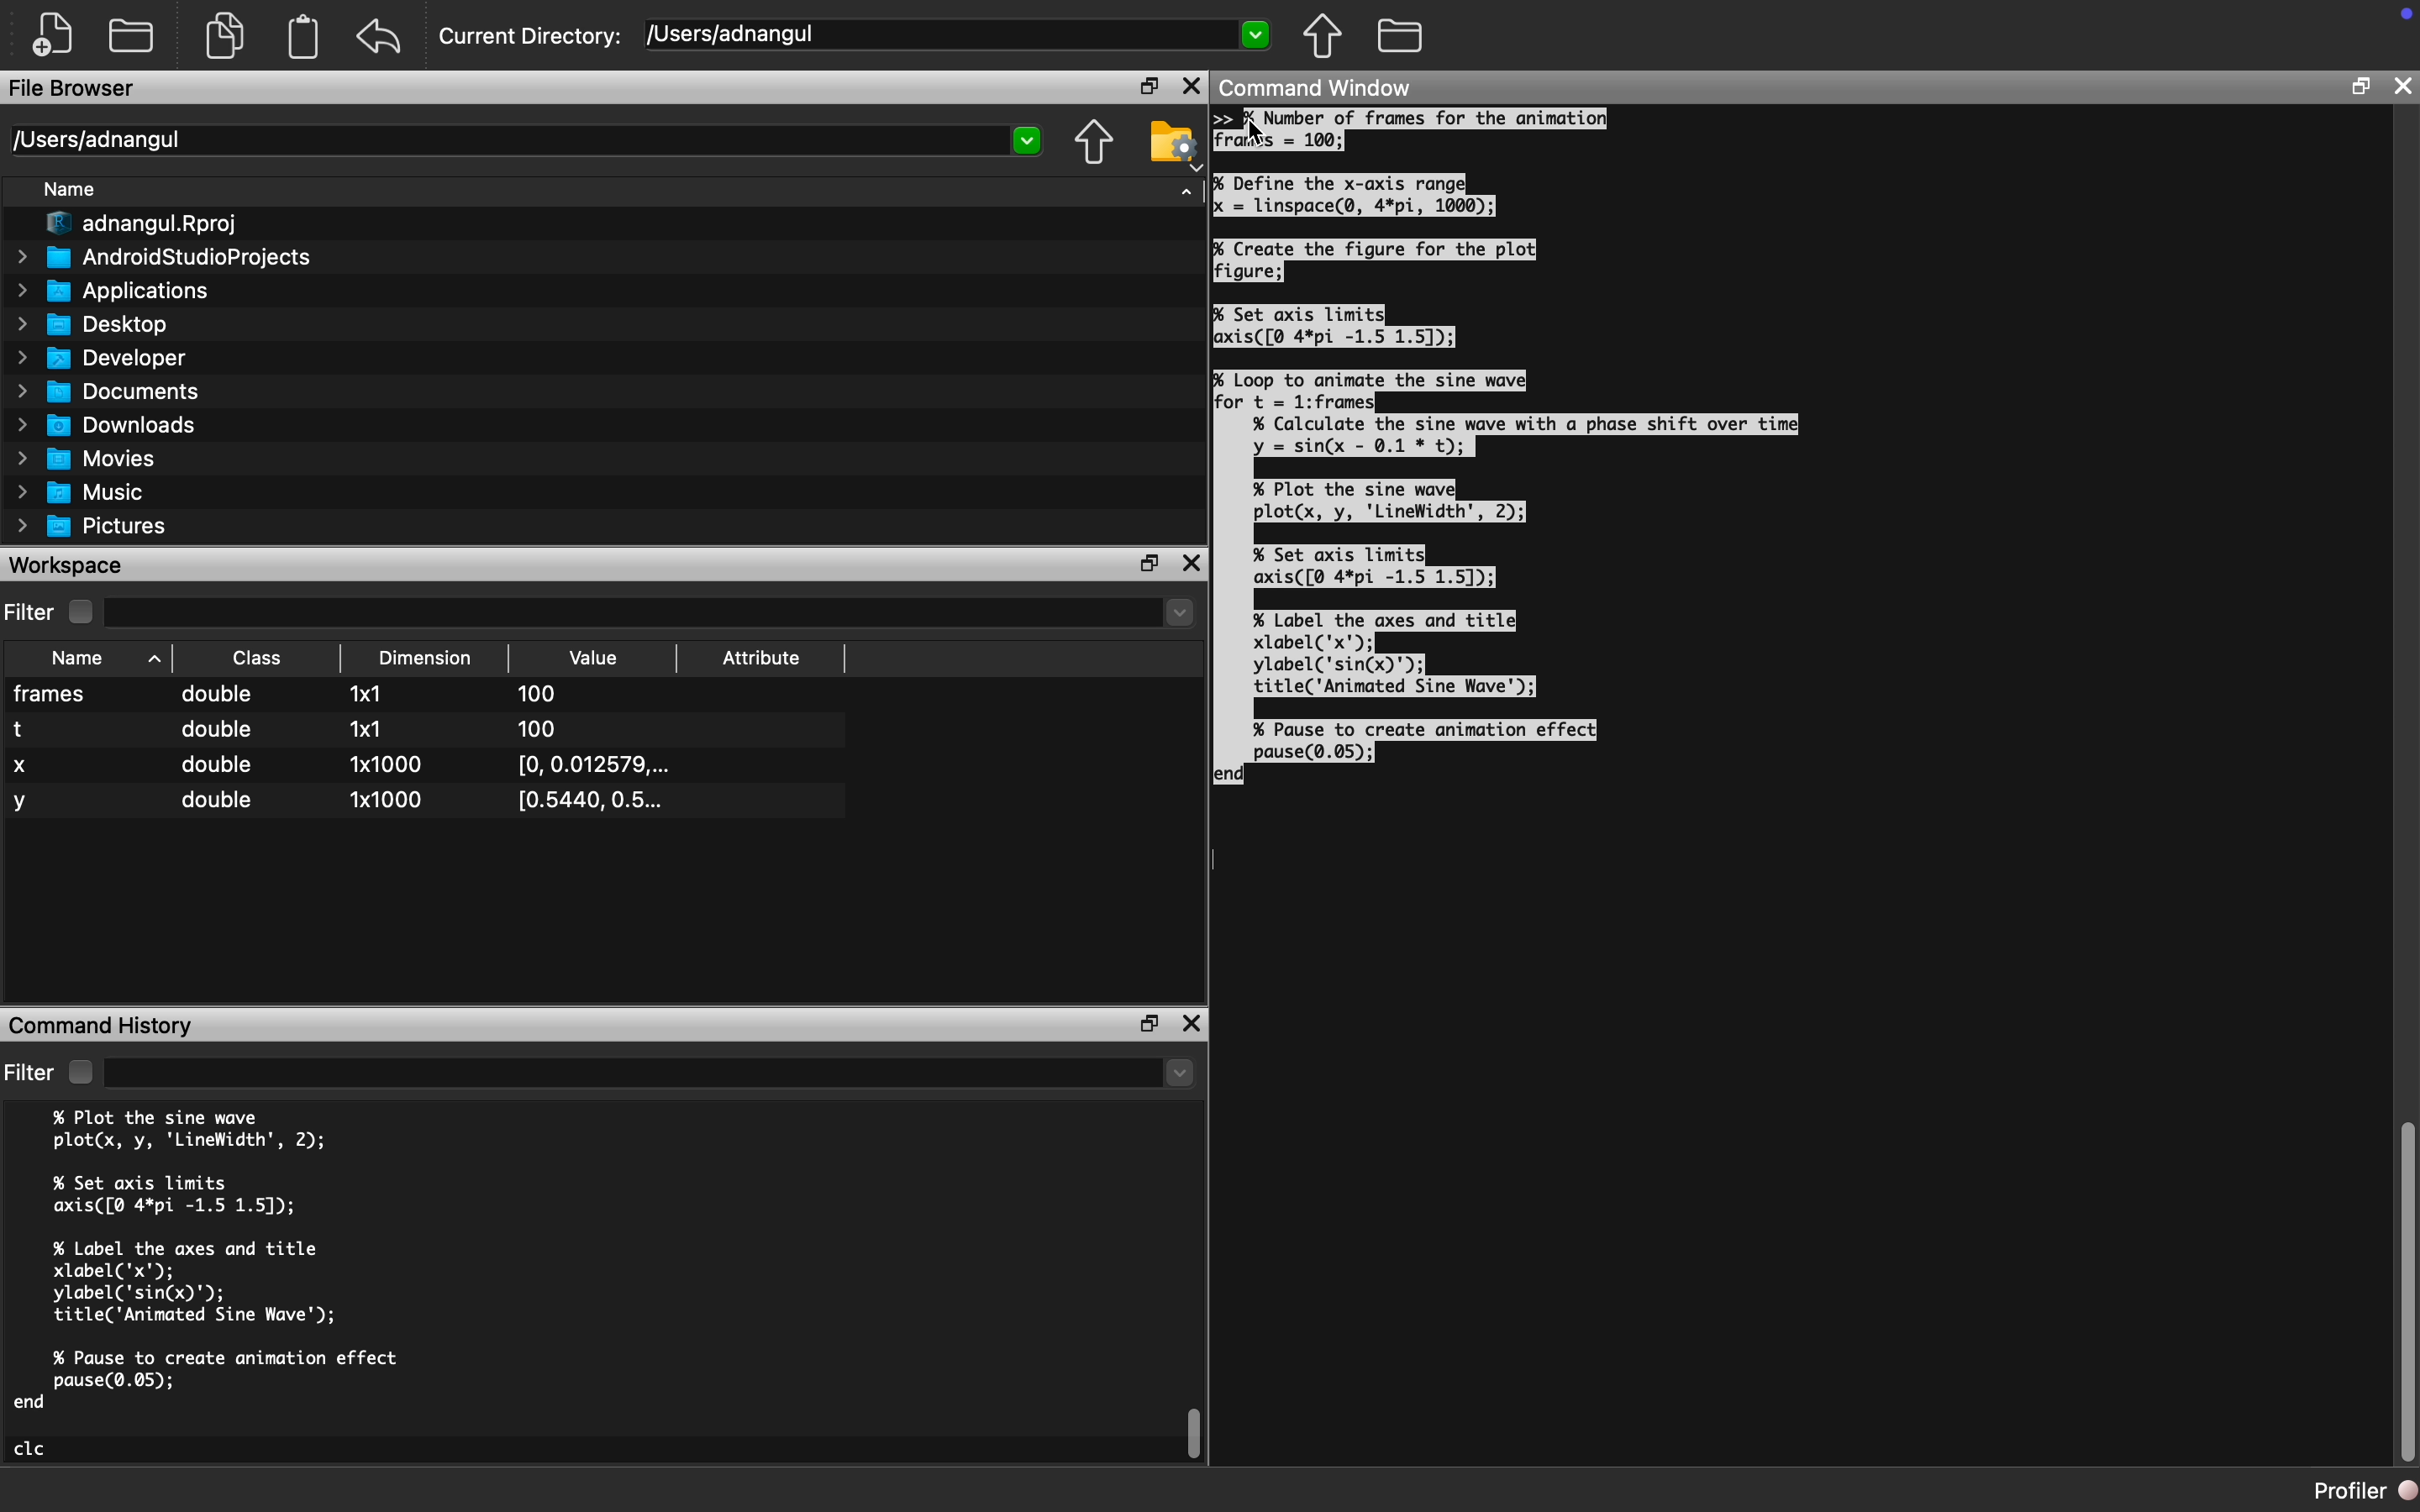  What do you see at coordinates (220, 696) in the screenshot?
I see `double` at bounding box center [220, 696].